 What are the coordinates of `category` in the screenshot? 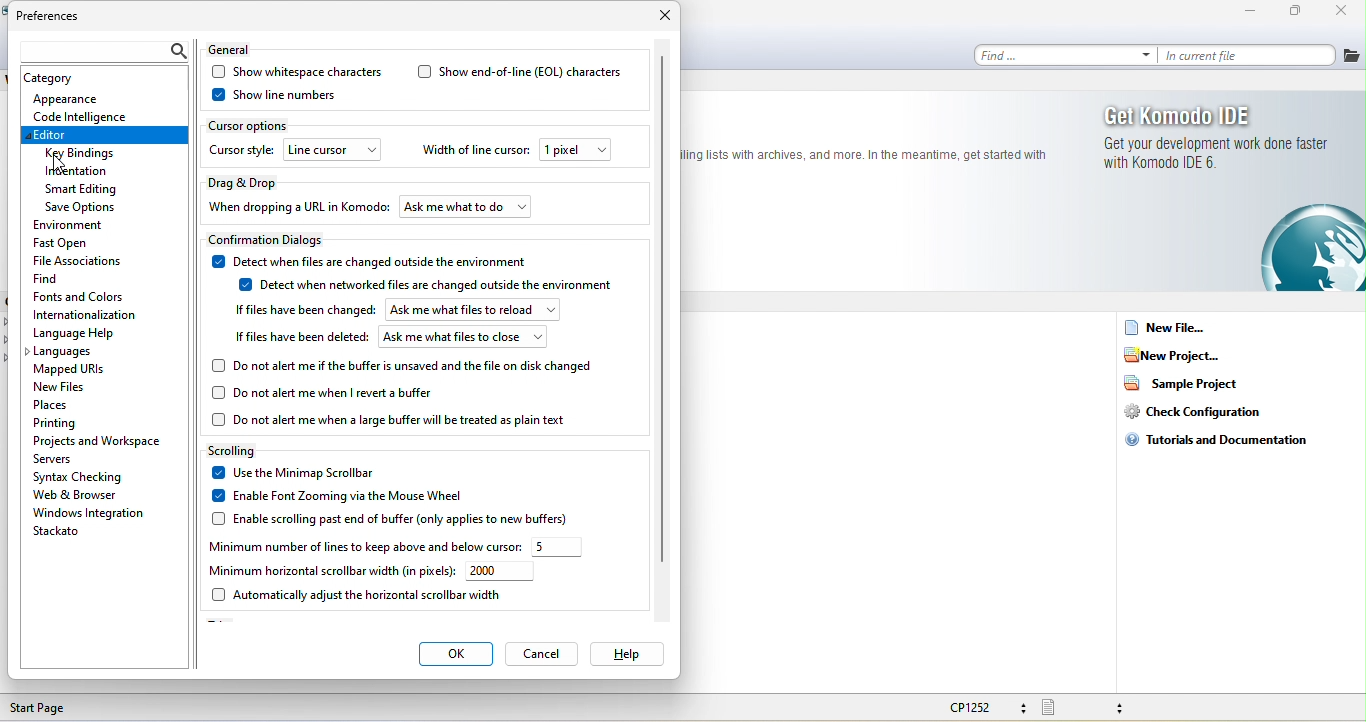 It's located at (55, 79).